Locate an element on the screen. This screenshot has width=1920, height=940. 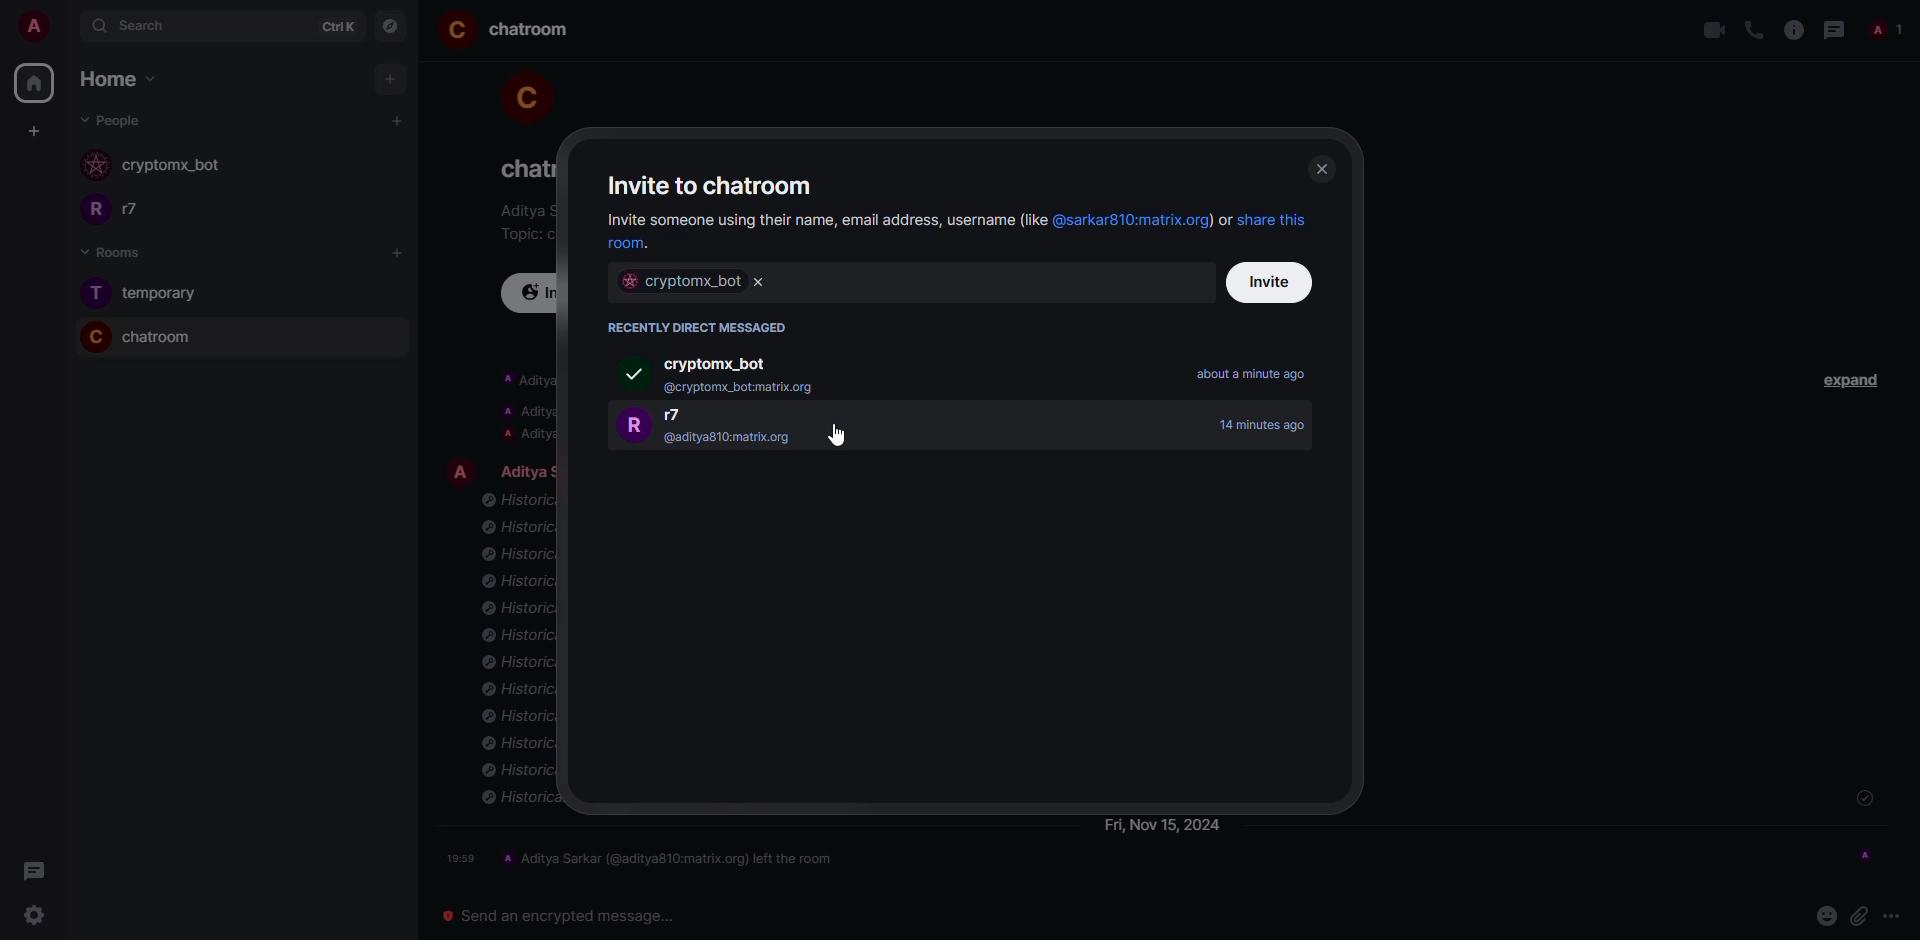
voice call is located at coordinates (1753, 30).